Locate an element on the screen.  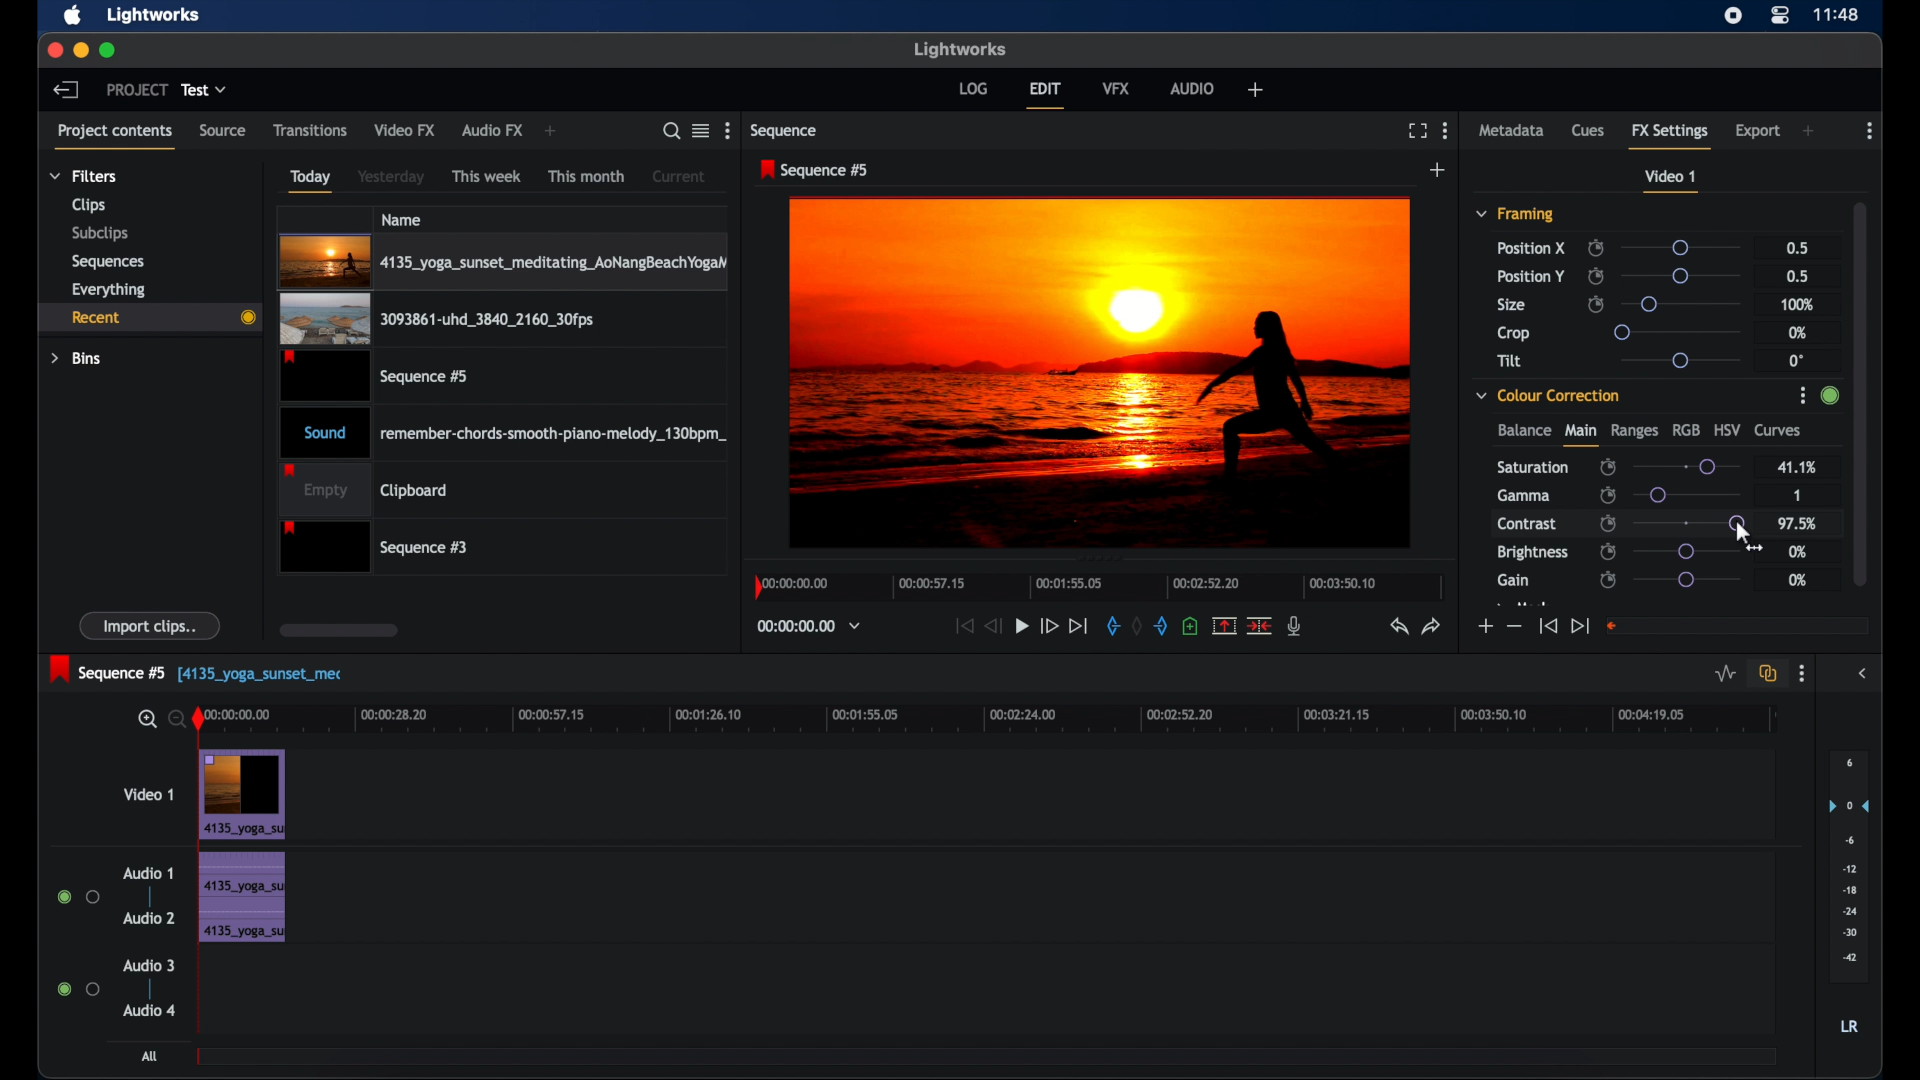
project contents is located at coordinates (118, 135).